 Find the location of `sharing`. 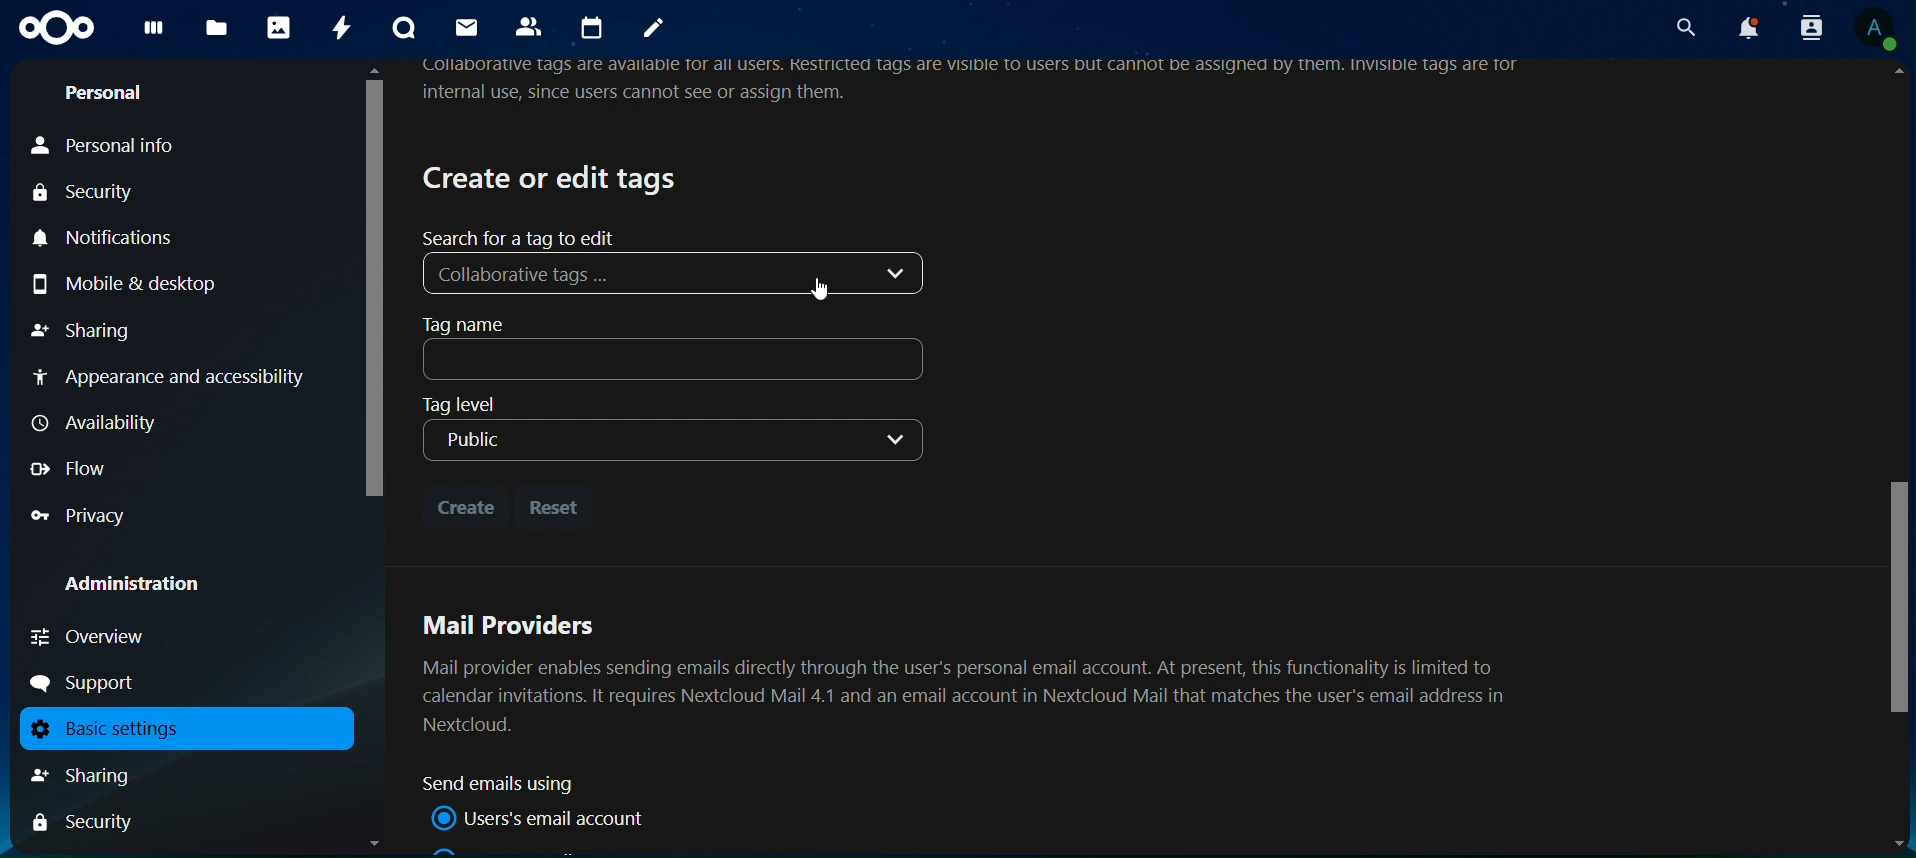

sharing is located at coordinates (85, 329).